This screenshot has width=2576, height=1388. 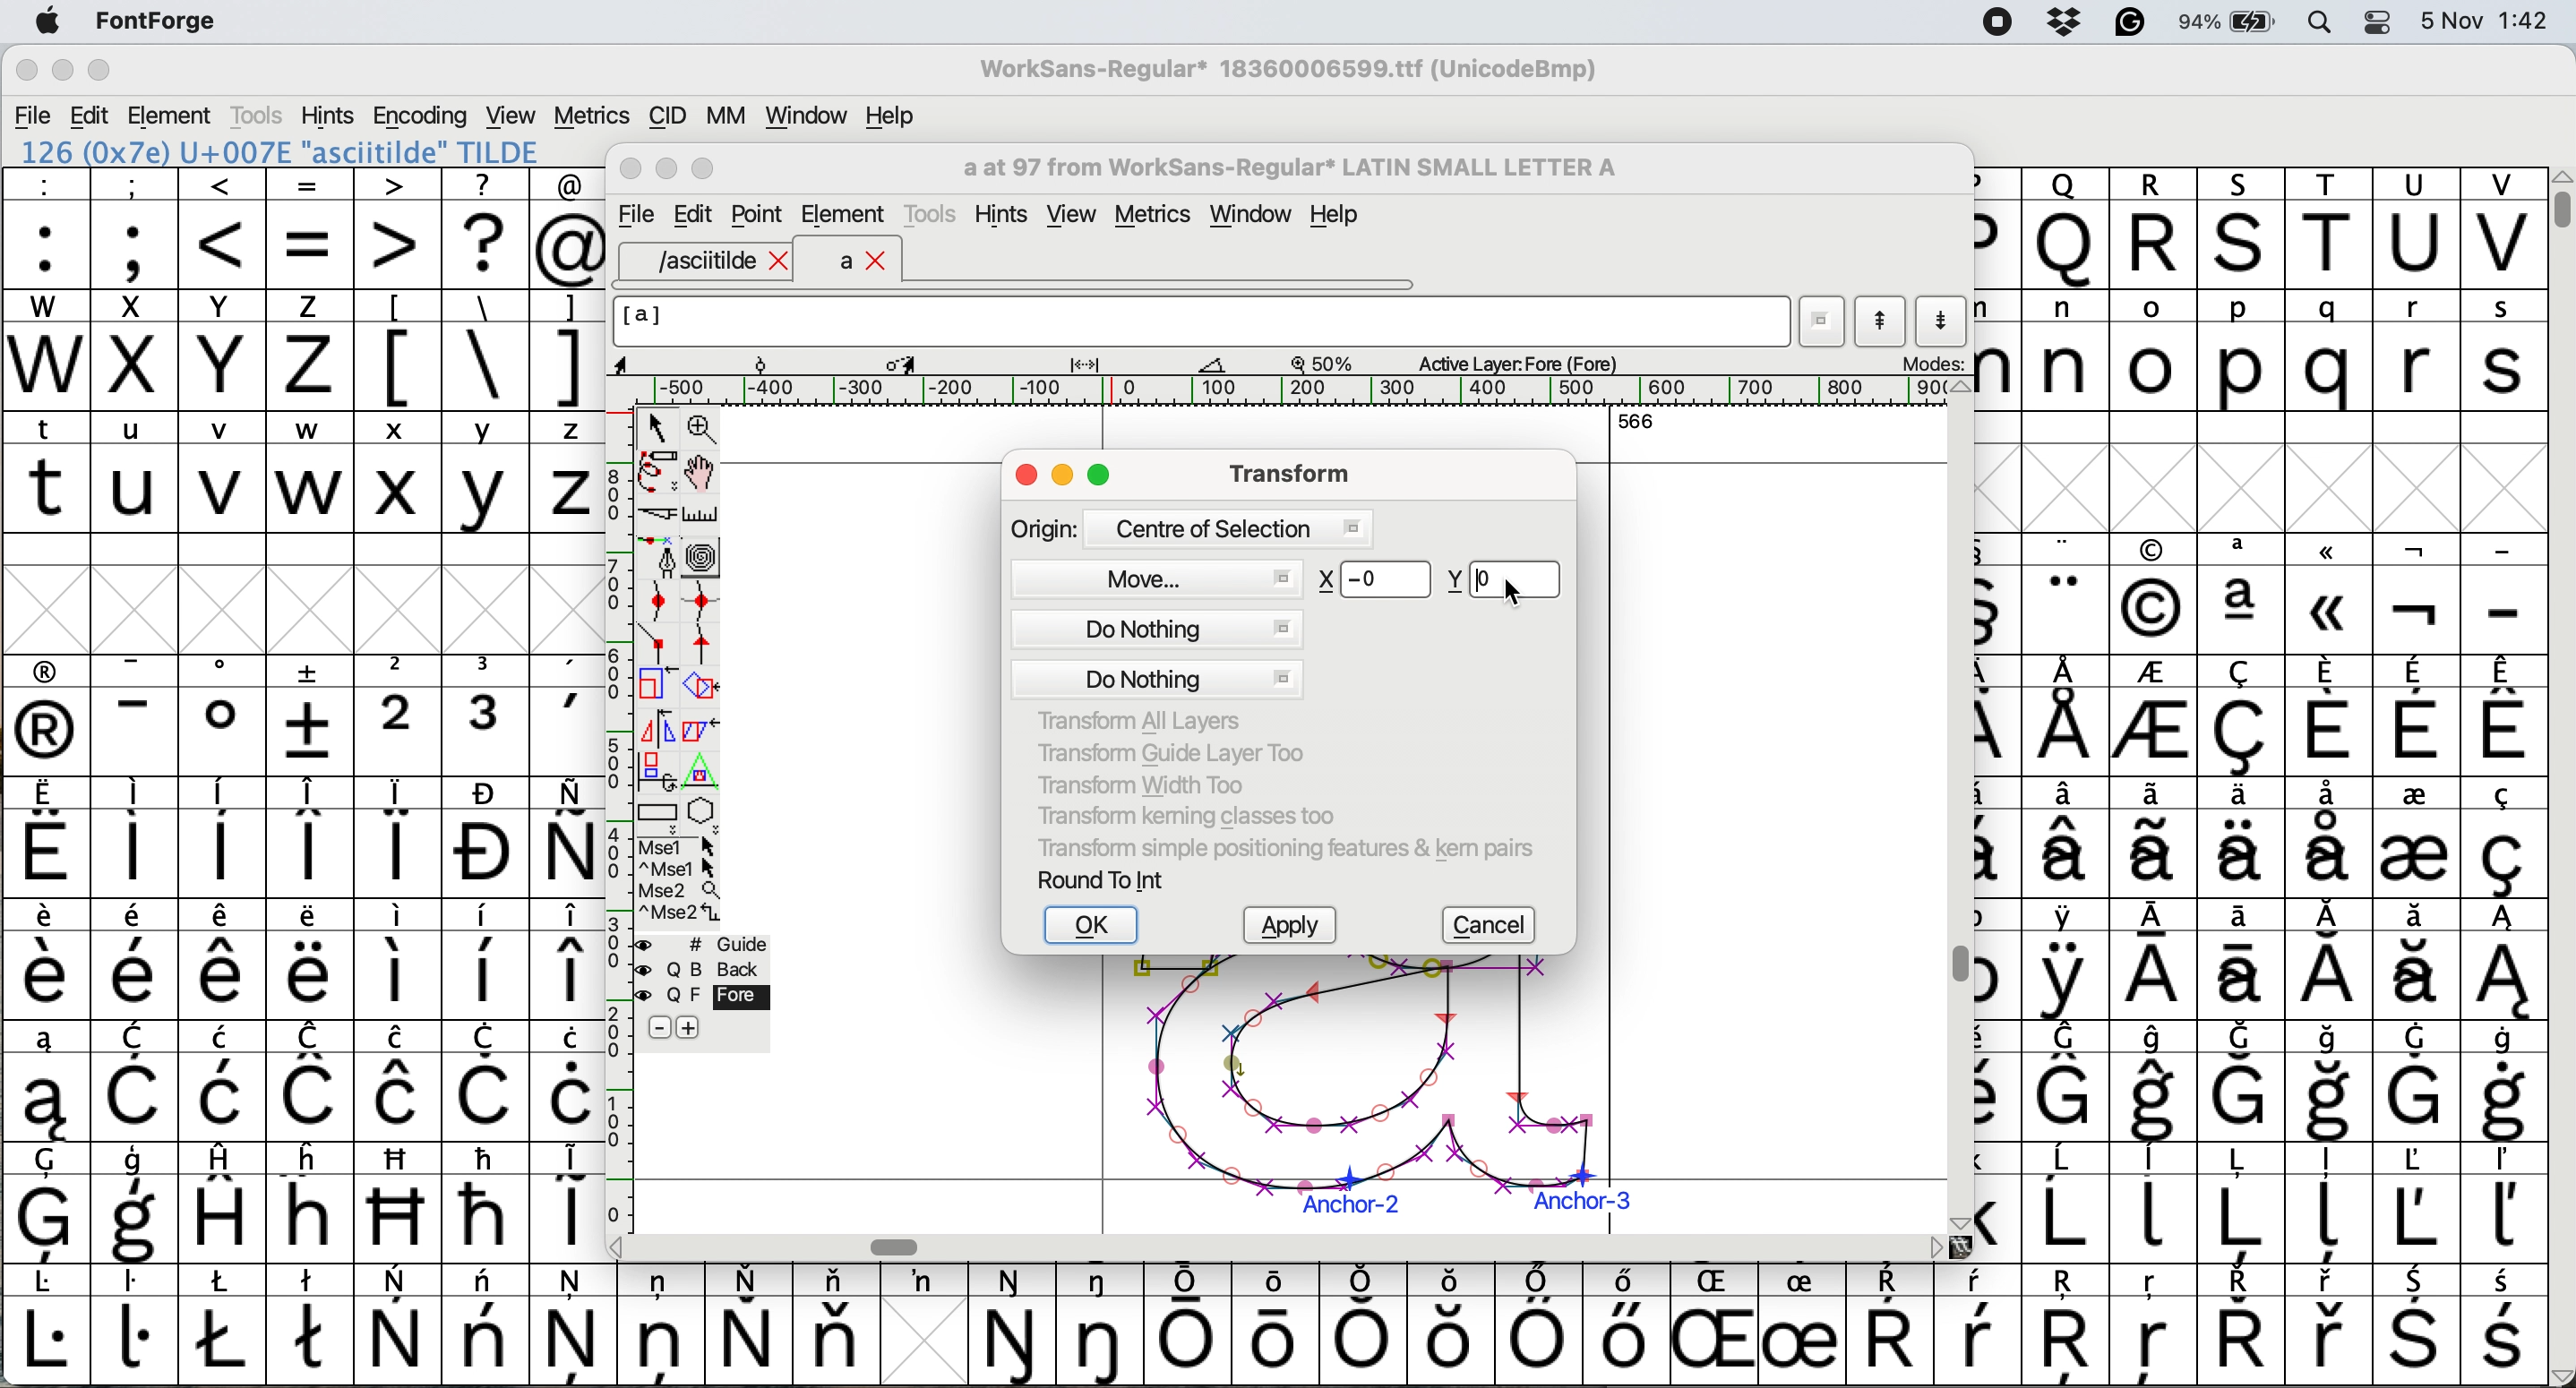 I want to click on cut splines in two, so click(x=659, y=516).